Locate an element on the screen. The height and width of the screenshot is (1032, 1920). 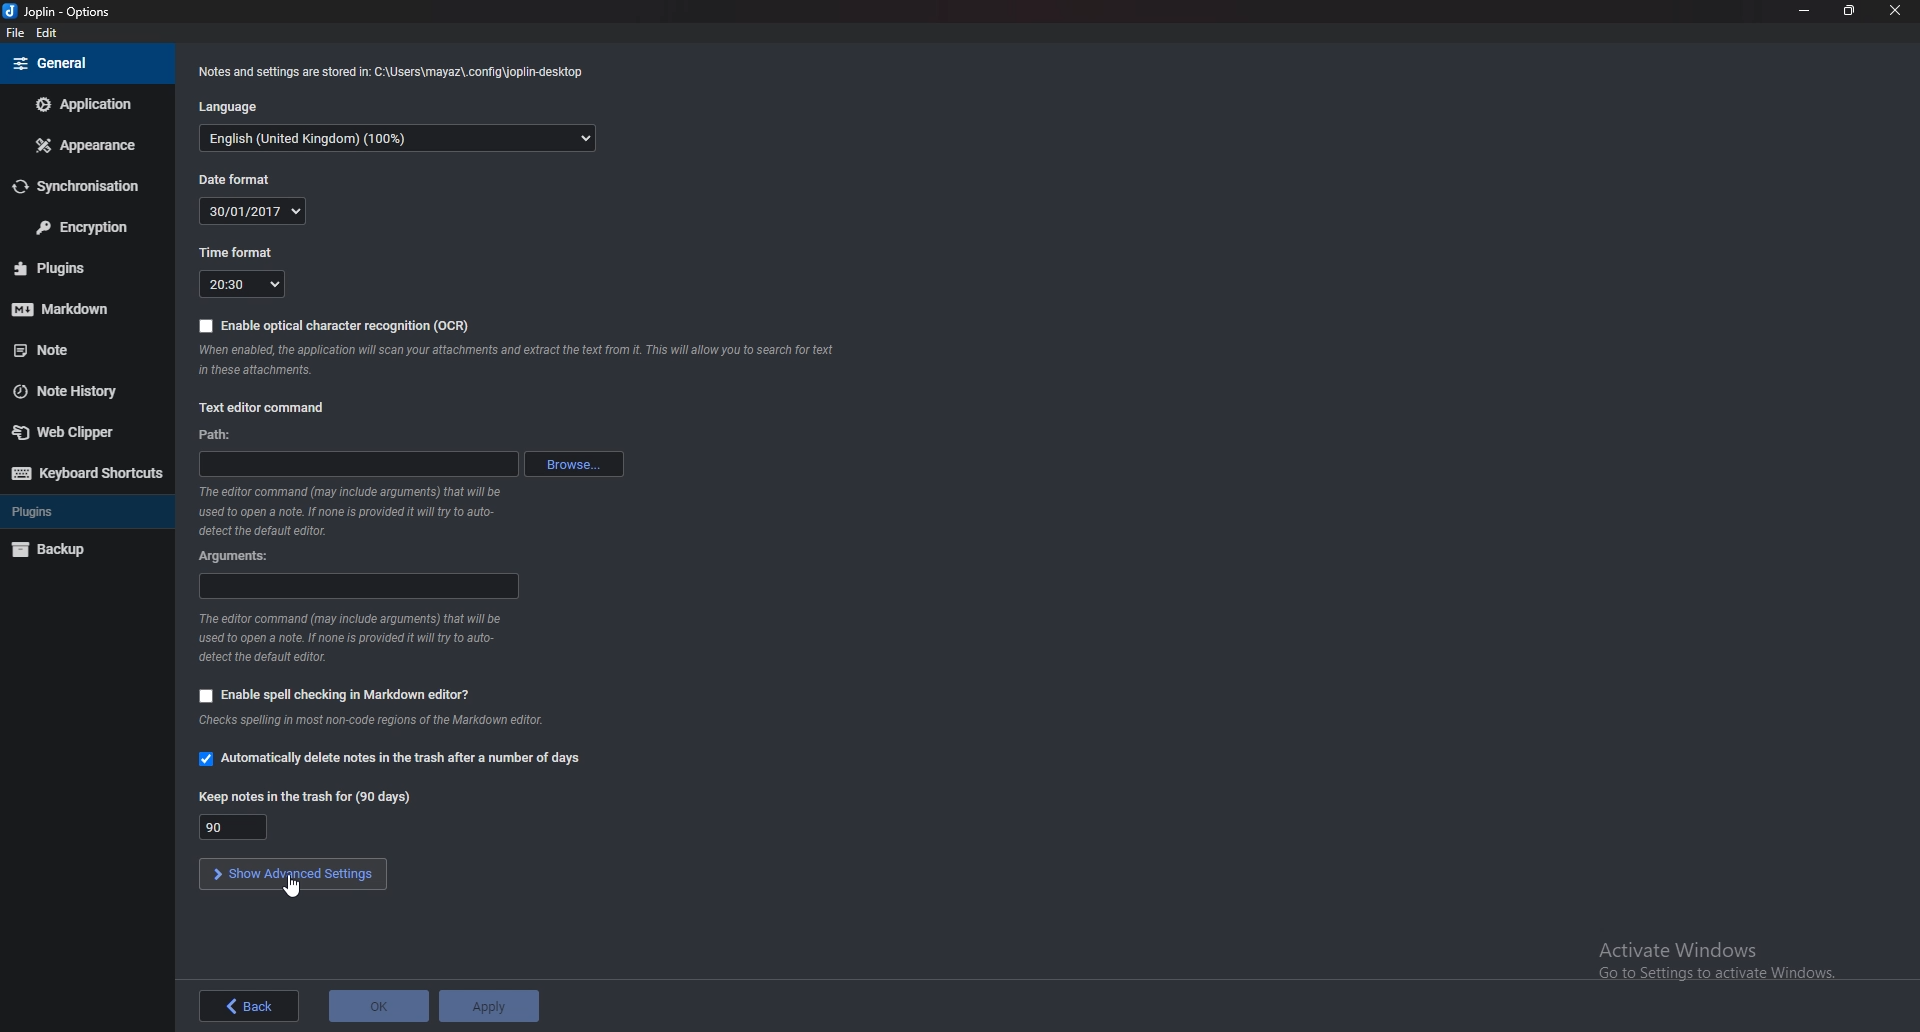
Web clipper is located at coordinates (82, 430).